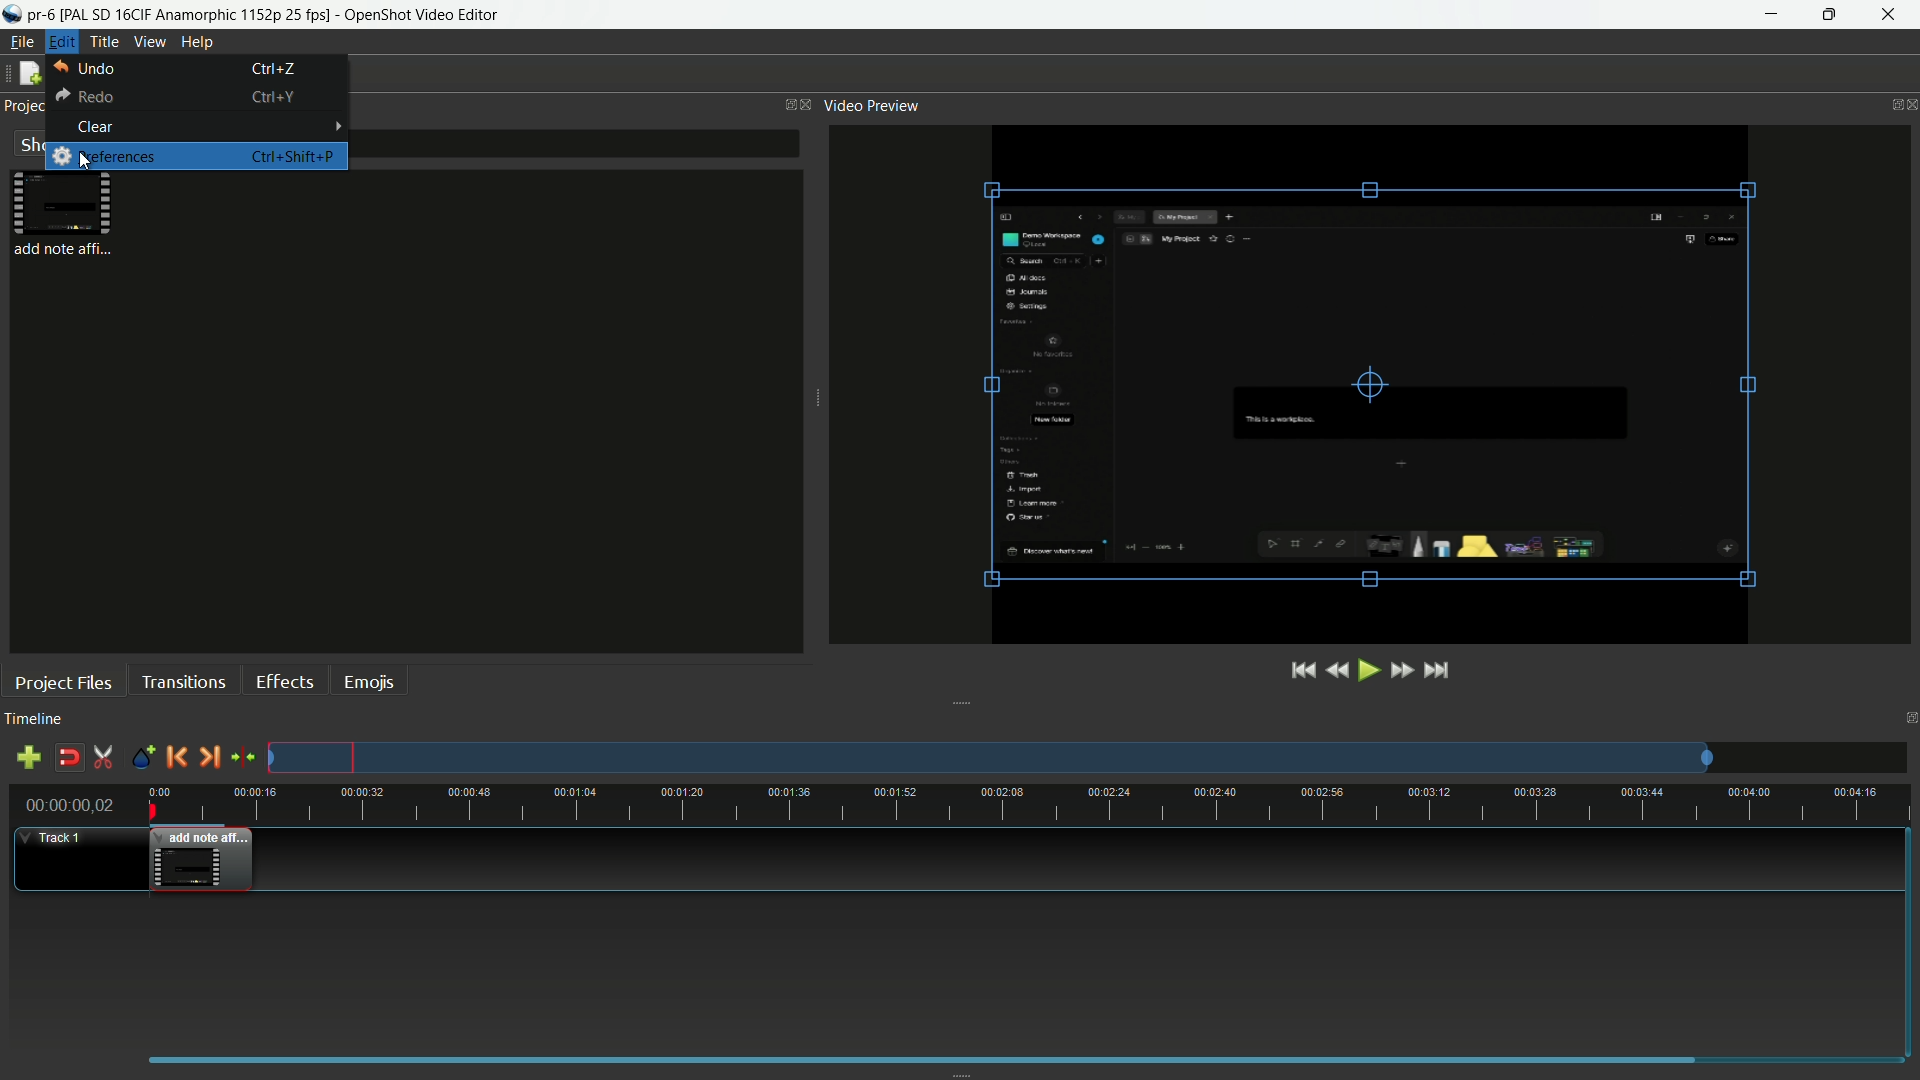  Describe the element at coordinates (1773, 15) in the screenshot. I see `minimize` at that location.